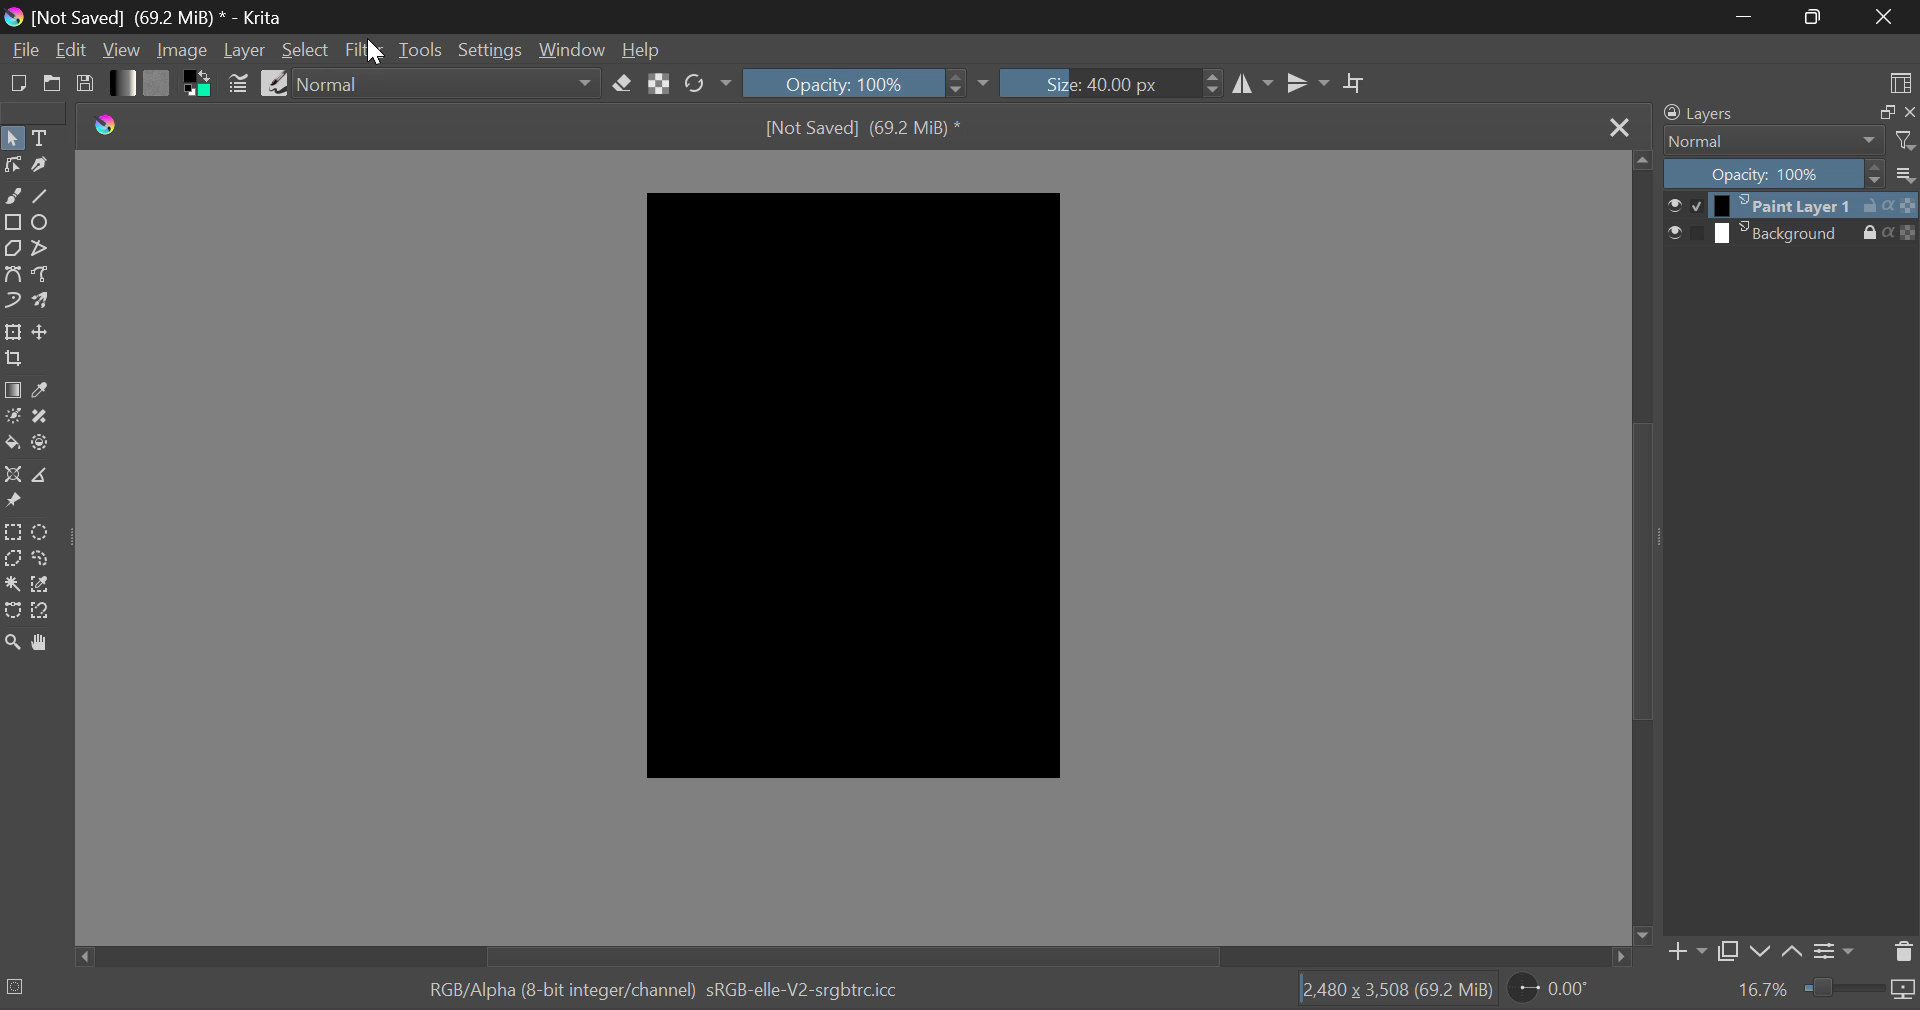 The image size is (1920, 1010). Describe the element at coordinates (14, 642) in the screenshot. I see `Zoom` at that location.